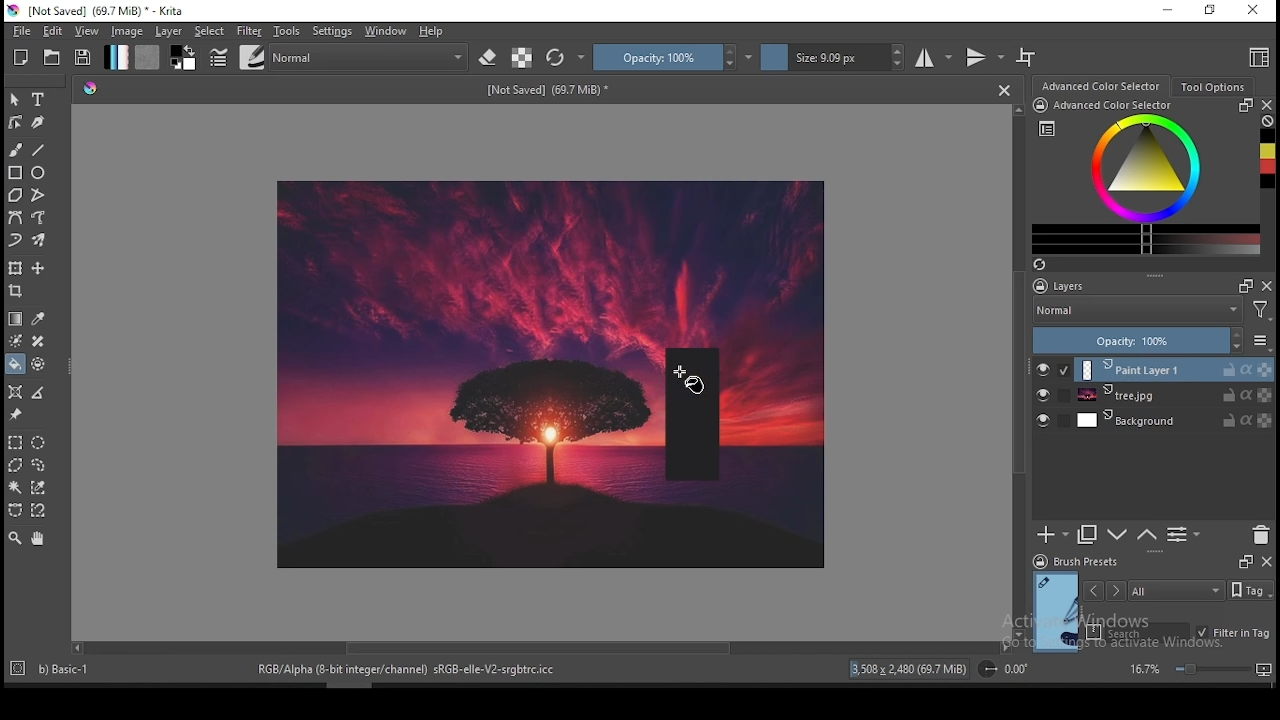 This screenshot has width=1280, height=720. What do you see at coordinates (371, 56) in the screenshot?
I see `blending mode` at bounding box center [371, 56].